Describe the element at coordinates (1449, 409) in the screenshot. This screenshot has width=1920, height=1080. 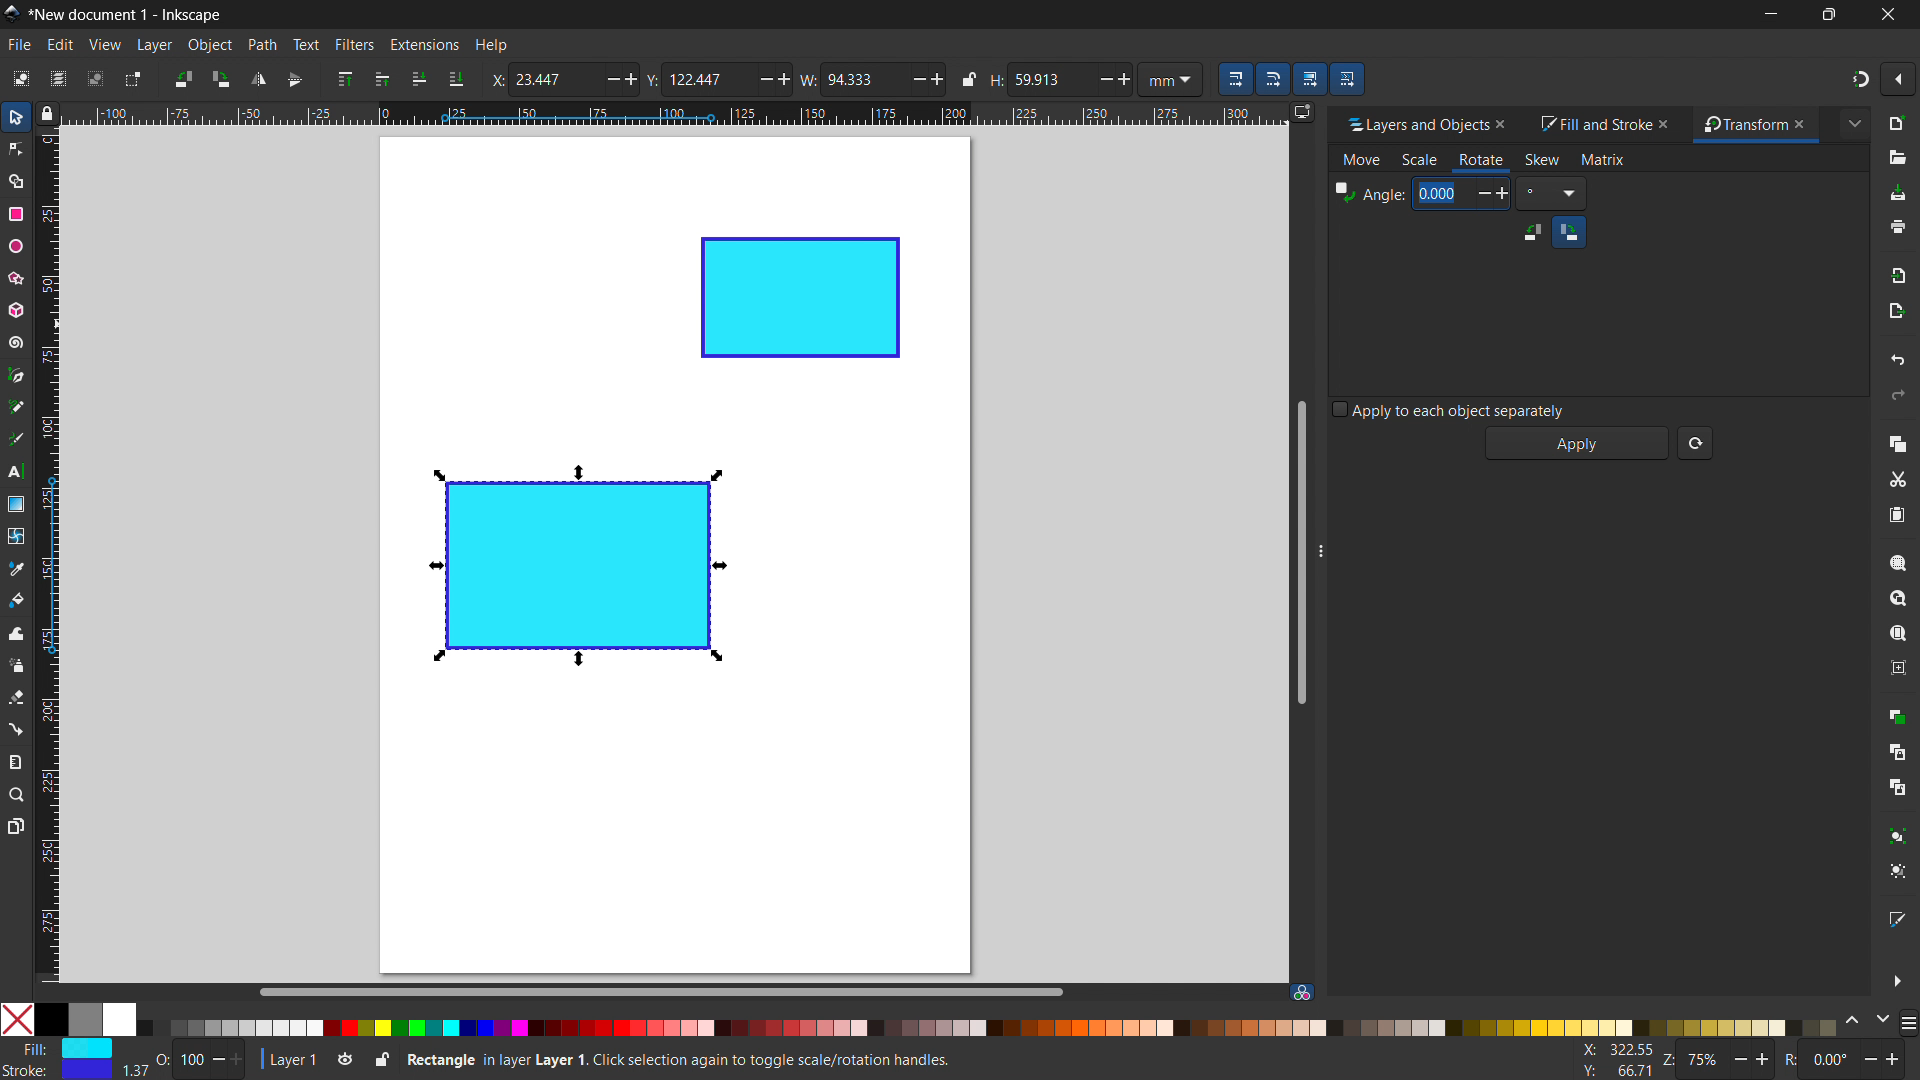
I see `apply to each object separately` at that location.